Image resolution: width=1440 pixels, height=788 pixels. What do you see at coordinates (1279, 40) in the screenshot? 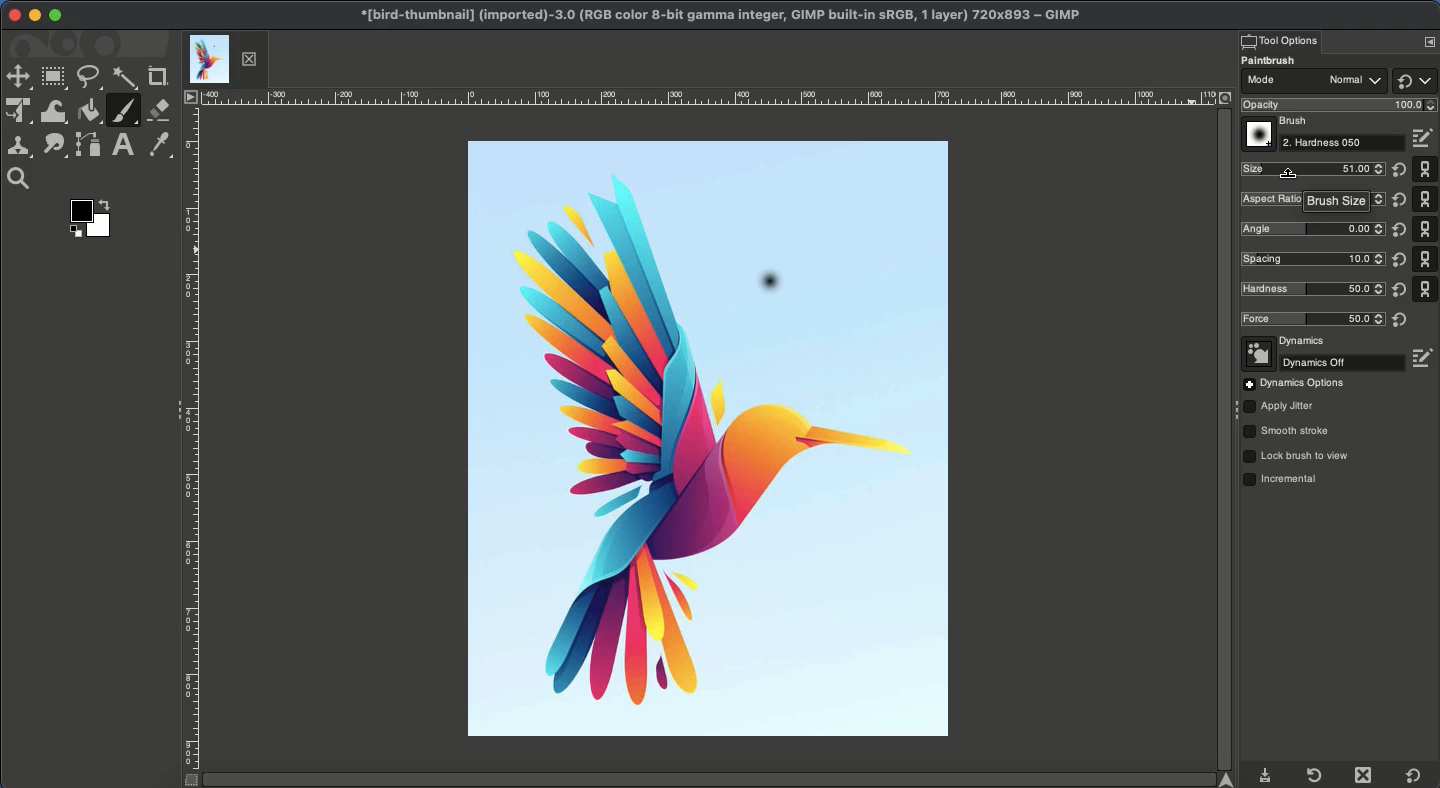
I see `Tool options` at bounding box center [1279, 40].